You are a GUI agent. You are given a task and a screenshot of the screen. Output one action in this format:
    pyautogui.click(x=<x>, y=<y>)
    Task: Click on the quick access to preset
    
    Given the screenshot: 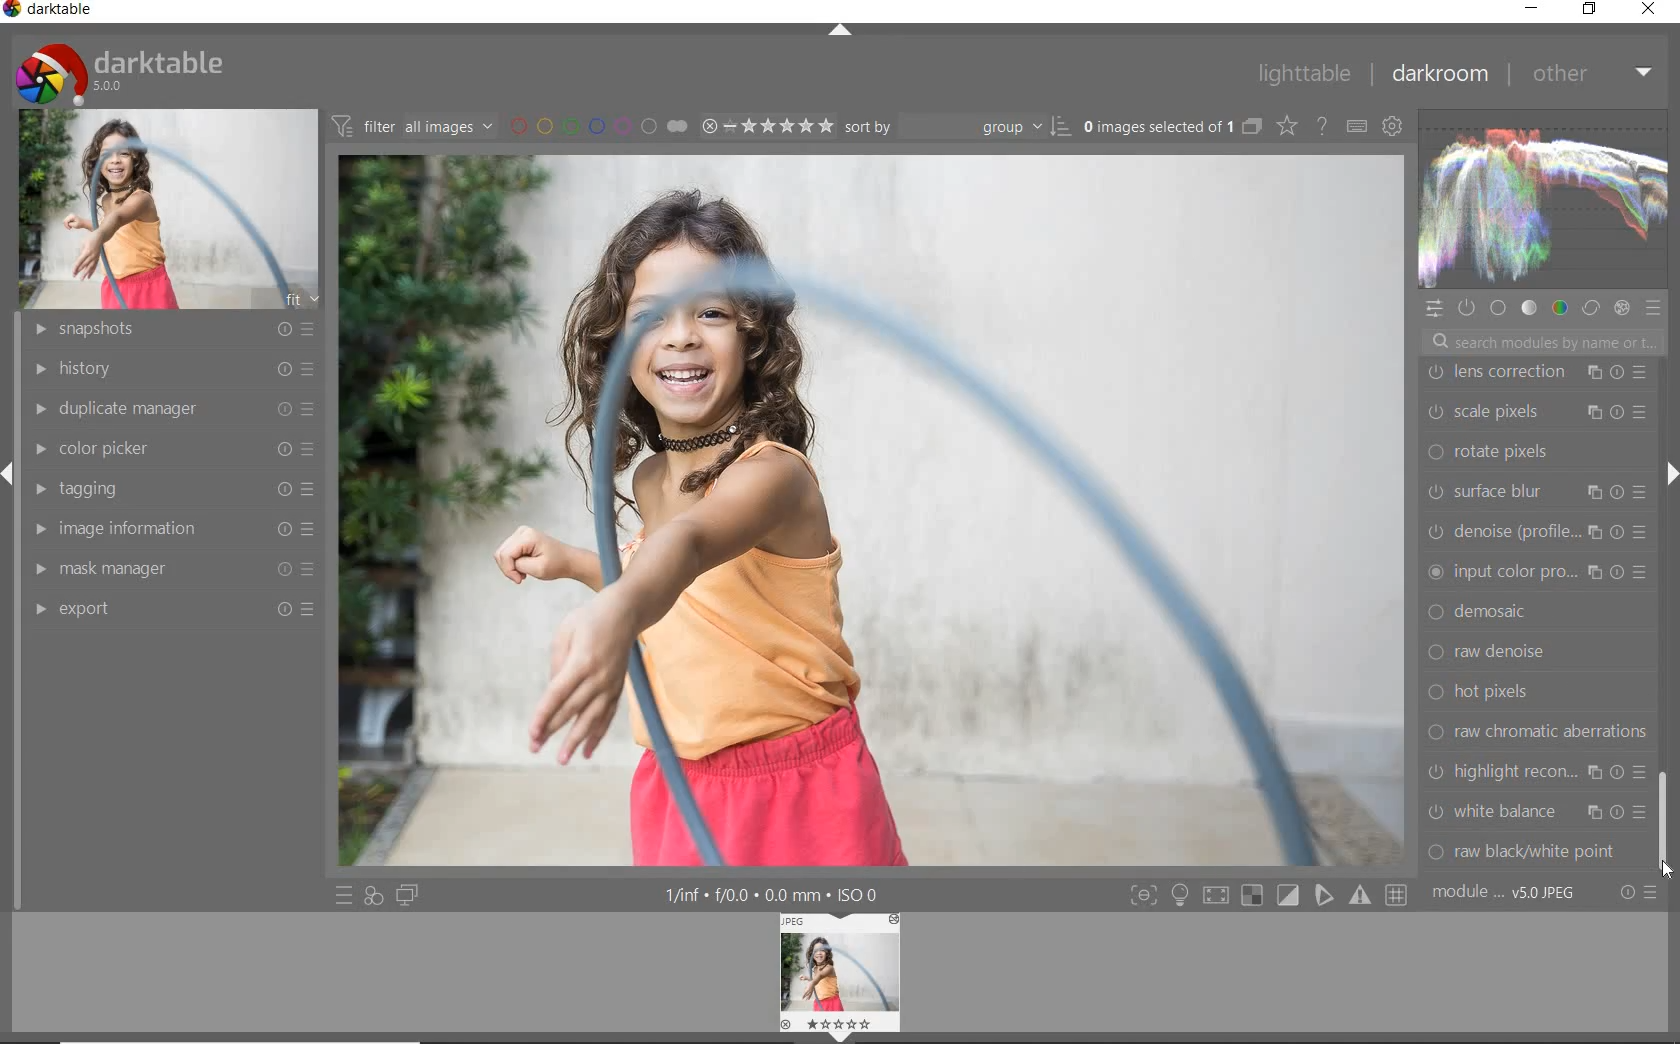 What is the action you would take?
    pyautogui.click(x=344, y=894)
    